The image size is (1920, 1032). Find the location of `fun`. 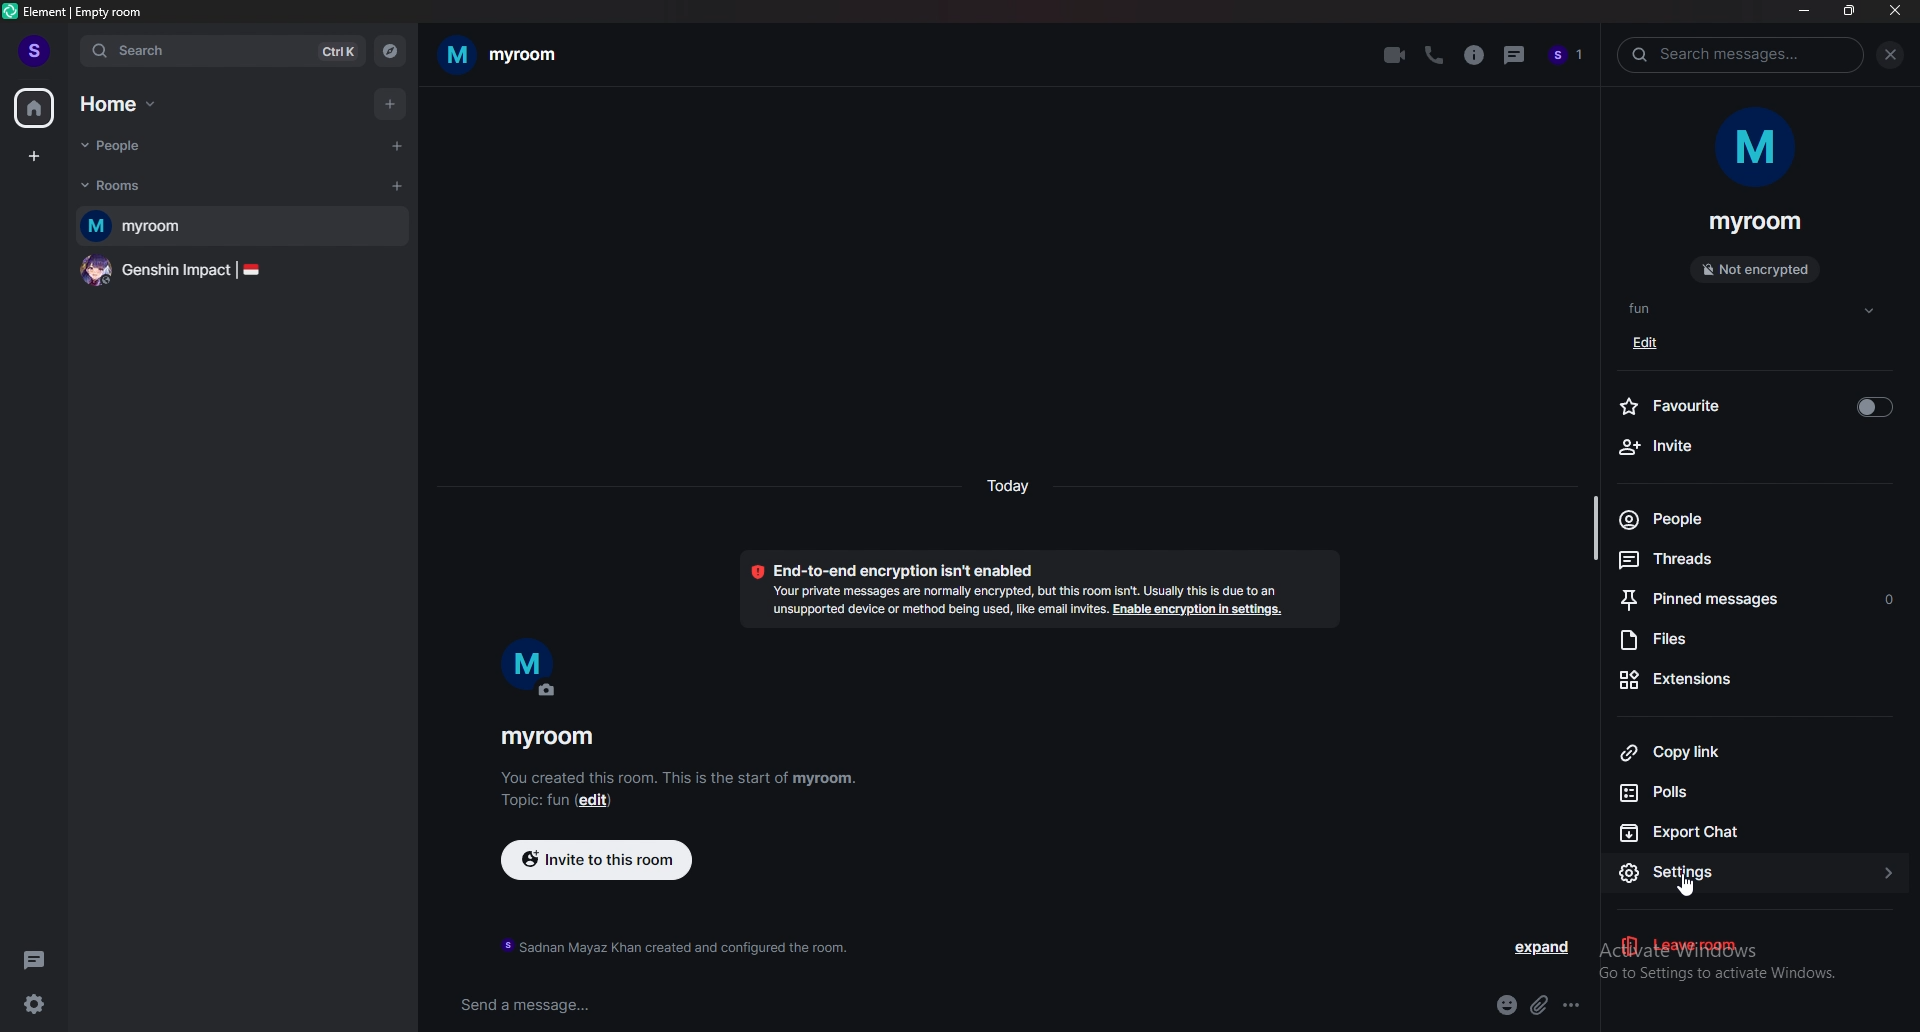

fun is located at coordinates (1755, 310).